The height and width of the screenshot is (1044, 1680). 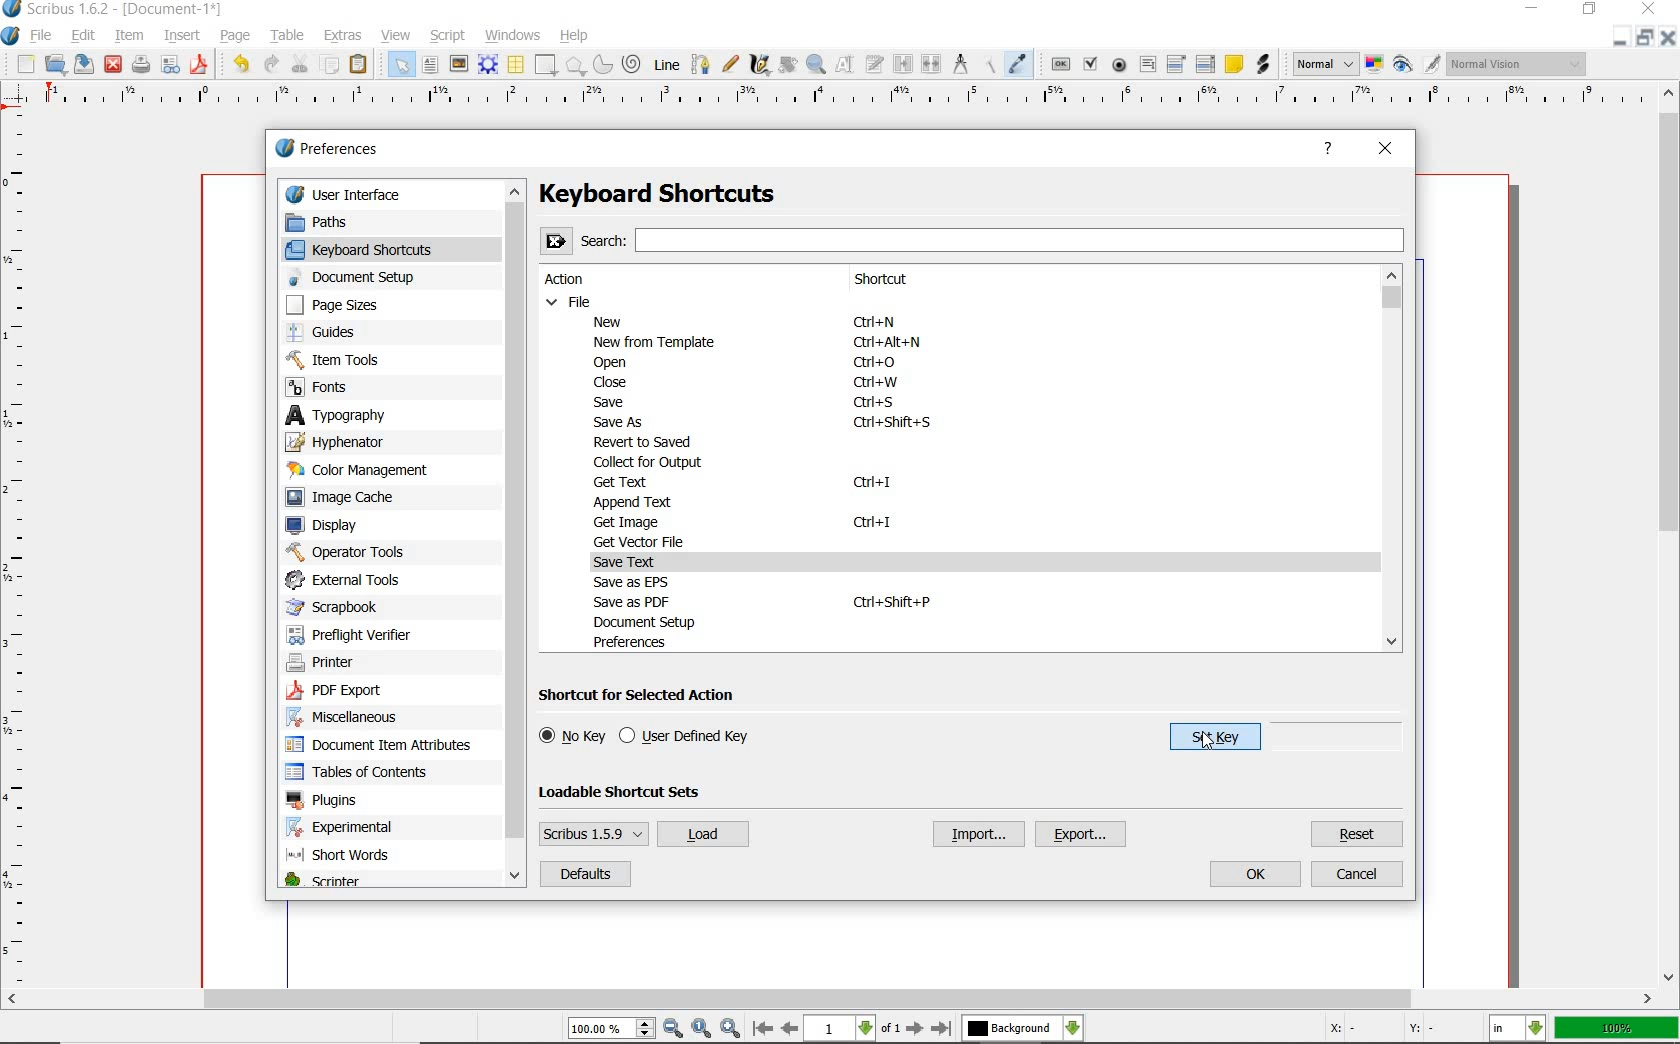 I want to click on restore, so click(x=1618, y=38).